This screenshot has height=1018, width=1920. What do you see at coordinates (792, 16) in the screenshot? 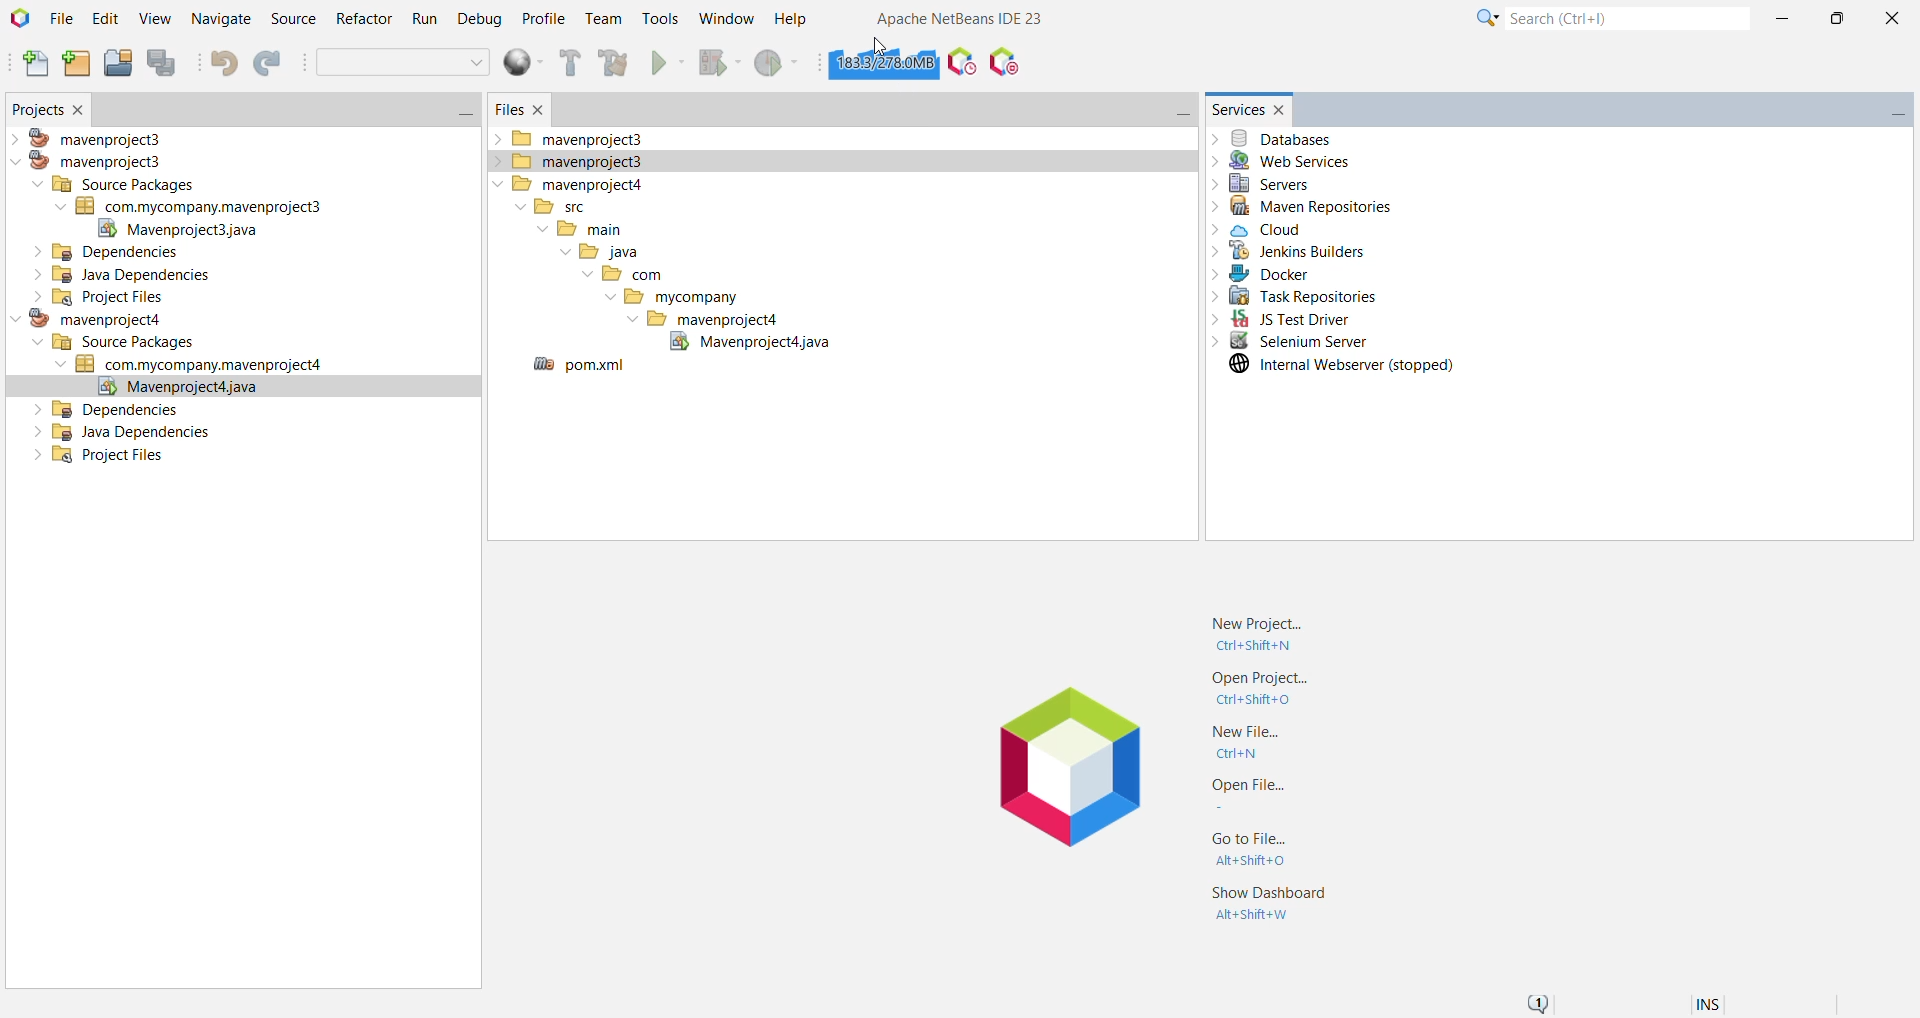
I see `Help` at bounding box center [792, 16].